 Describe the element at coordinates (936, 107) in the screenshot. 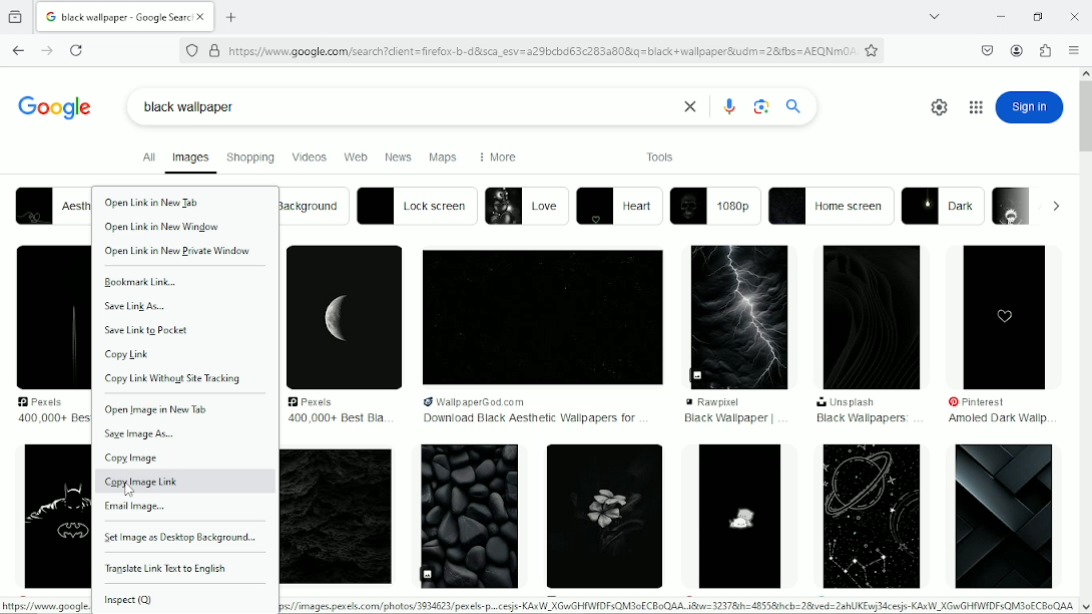

I see `quick settings` at that location.